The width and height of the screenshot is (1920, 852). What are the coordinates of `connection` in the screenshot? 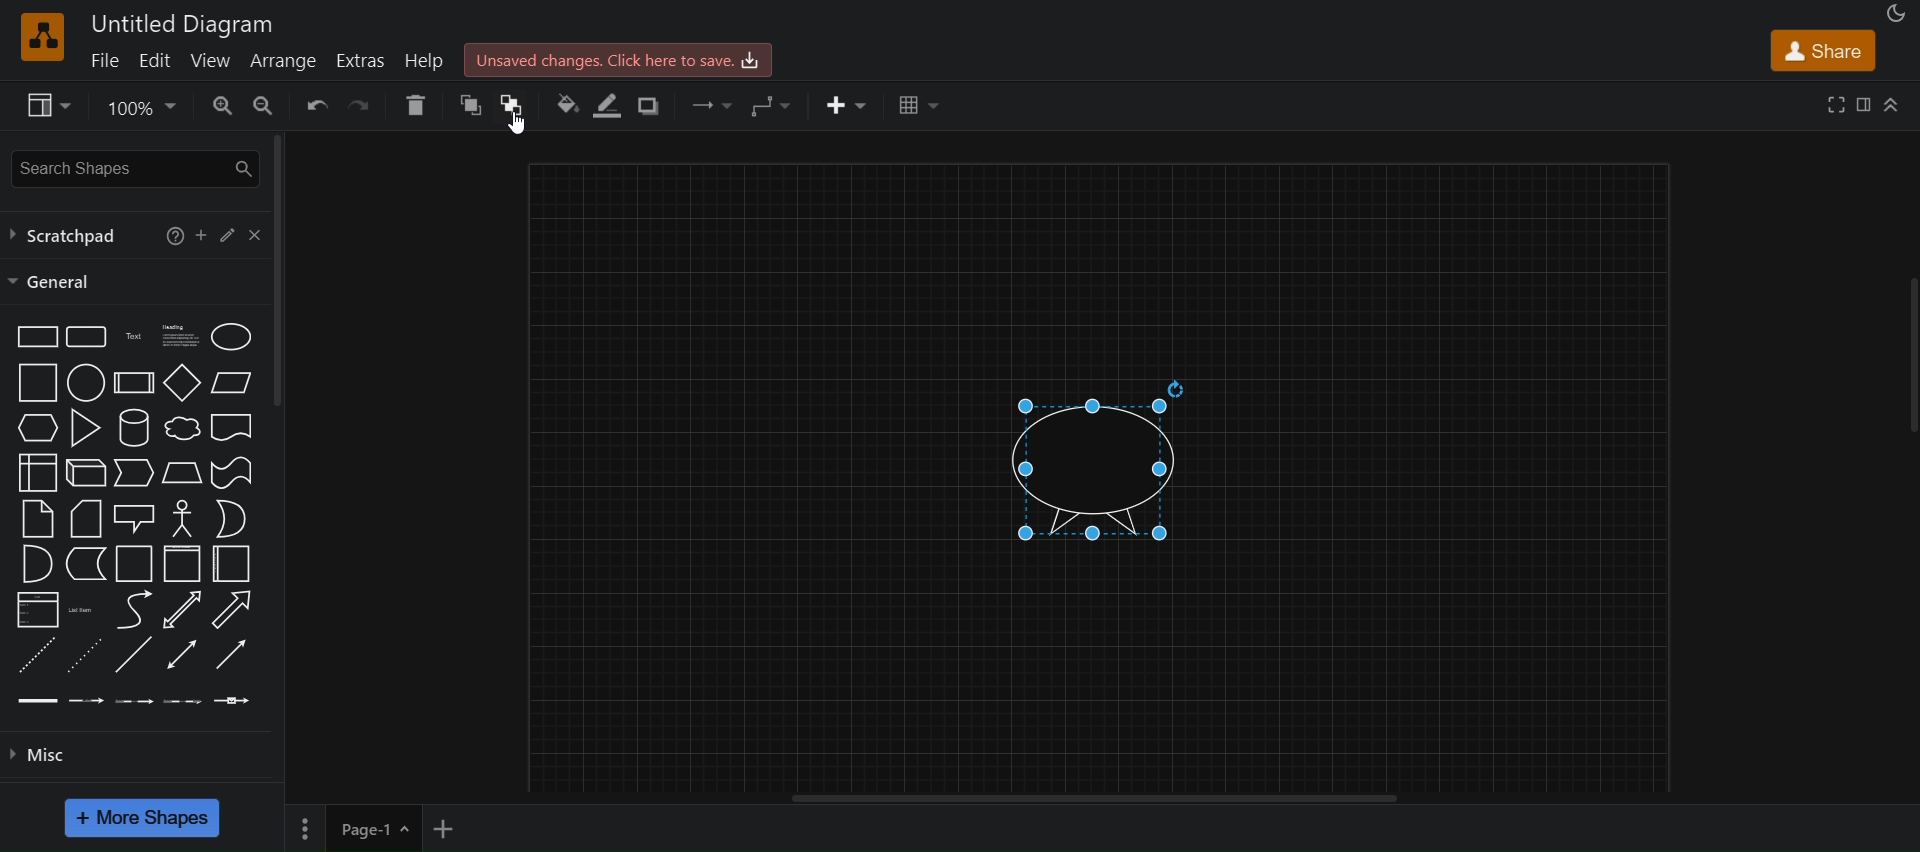 It's located at (711, 107).